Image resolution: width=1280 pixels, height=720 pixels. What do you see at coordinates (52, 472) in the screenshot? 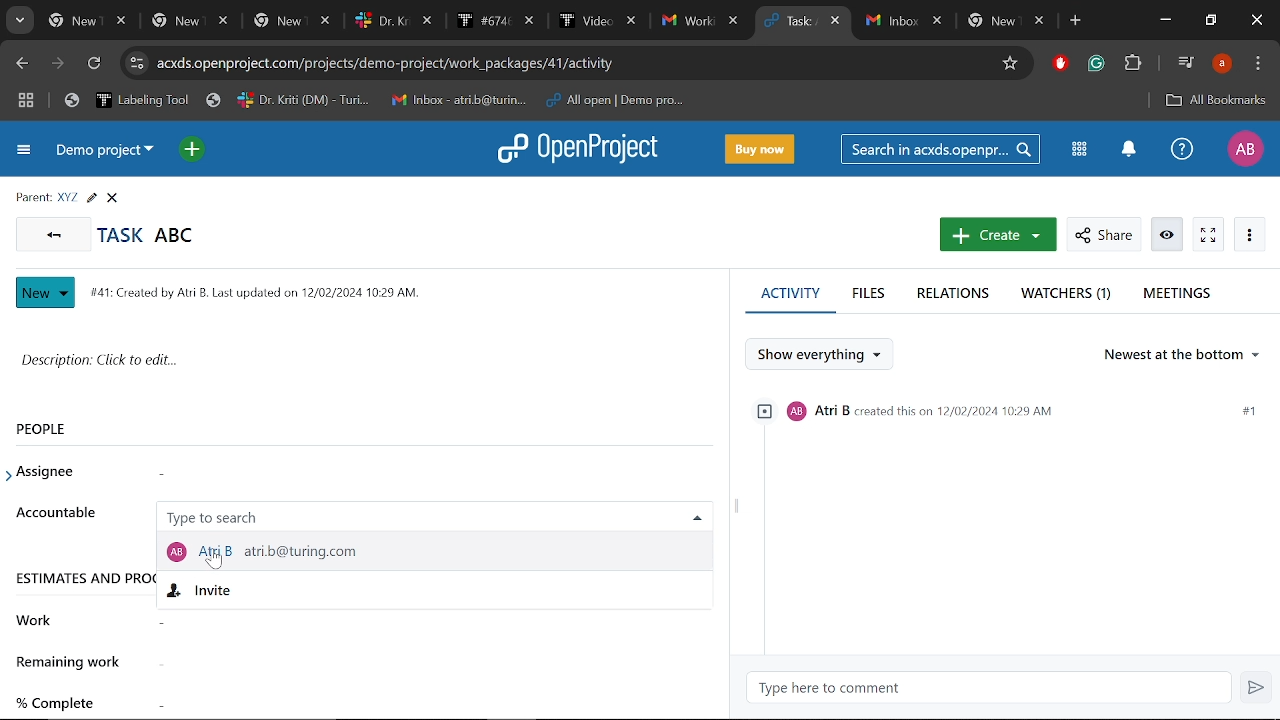
I see `Assignee` at bounding box center [52, 472].